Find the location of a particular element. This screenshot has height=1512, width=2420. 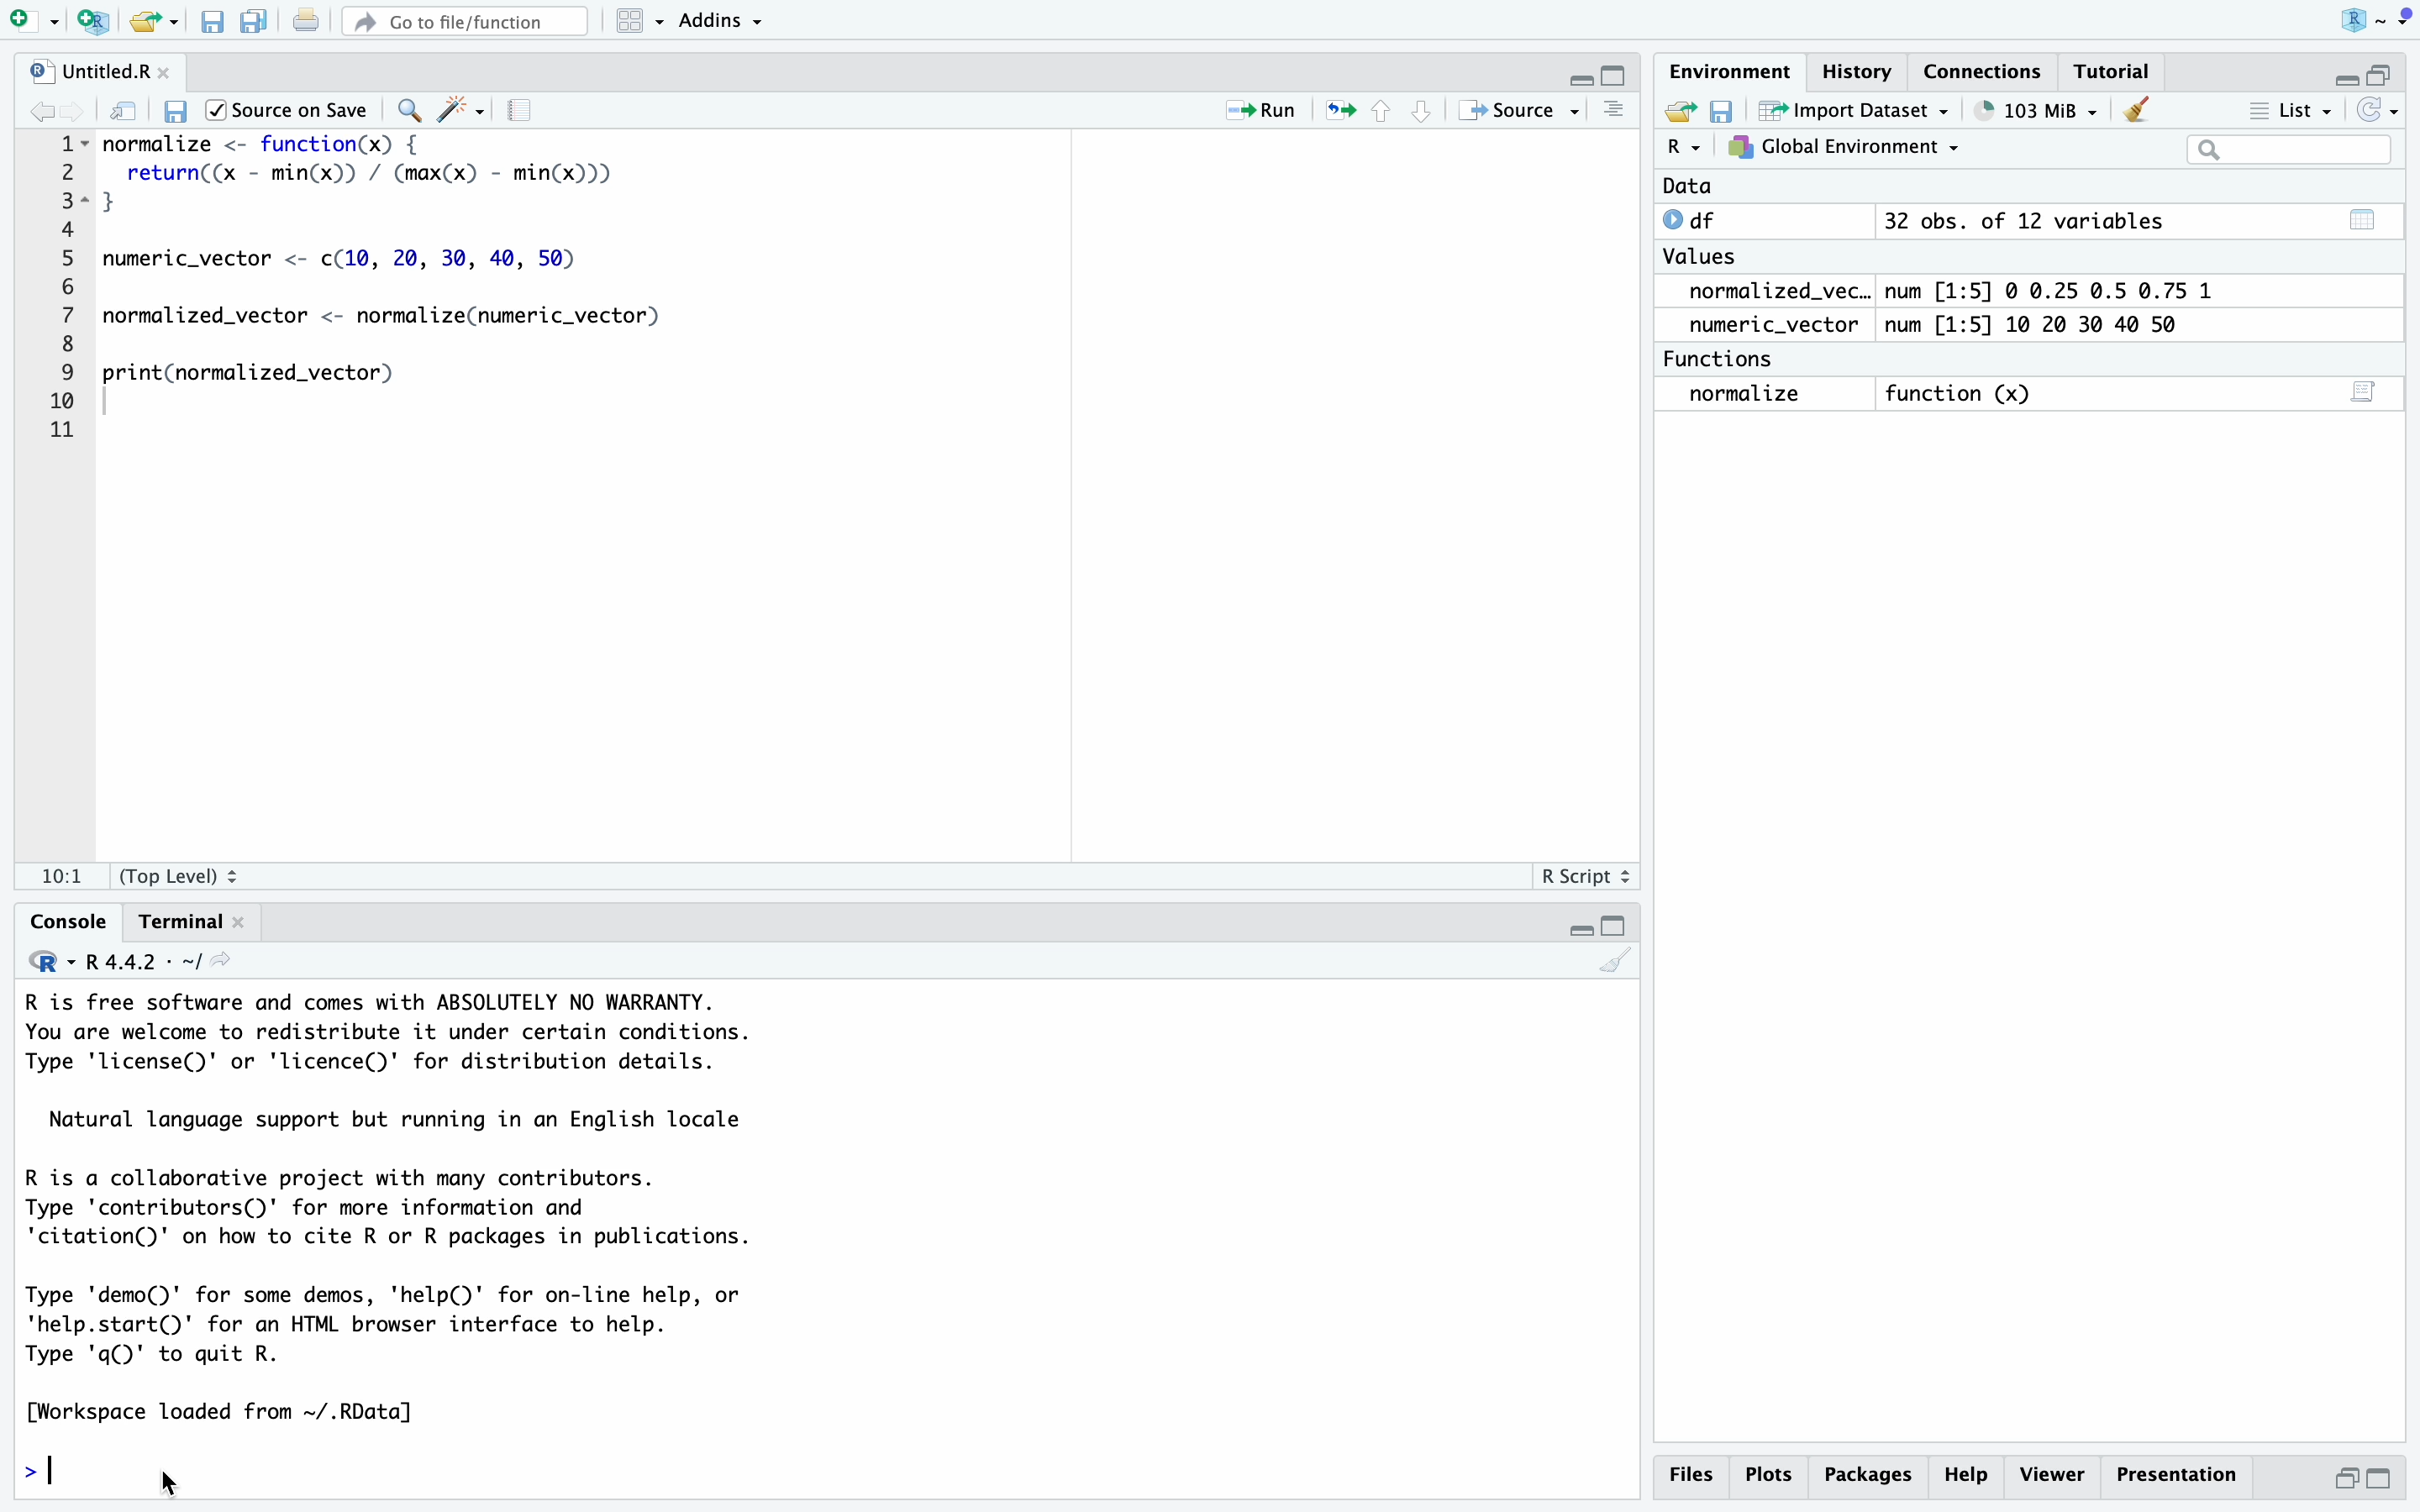

View the current working directory is located at coordinates (237, 966).